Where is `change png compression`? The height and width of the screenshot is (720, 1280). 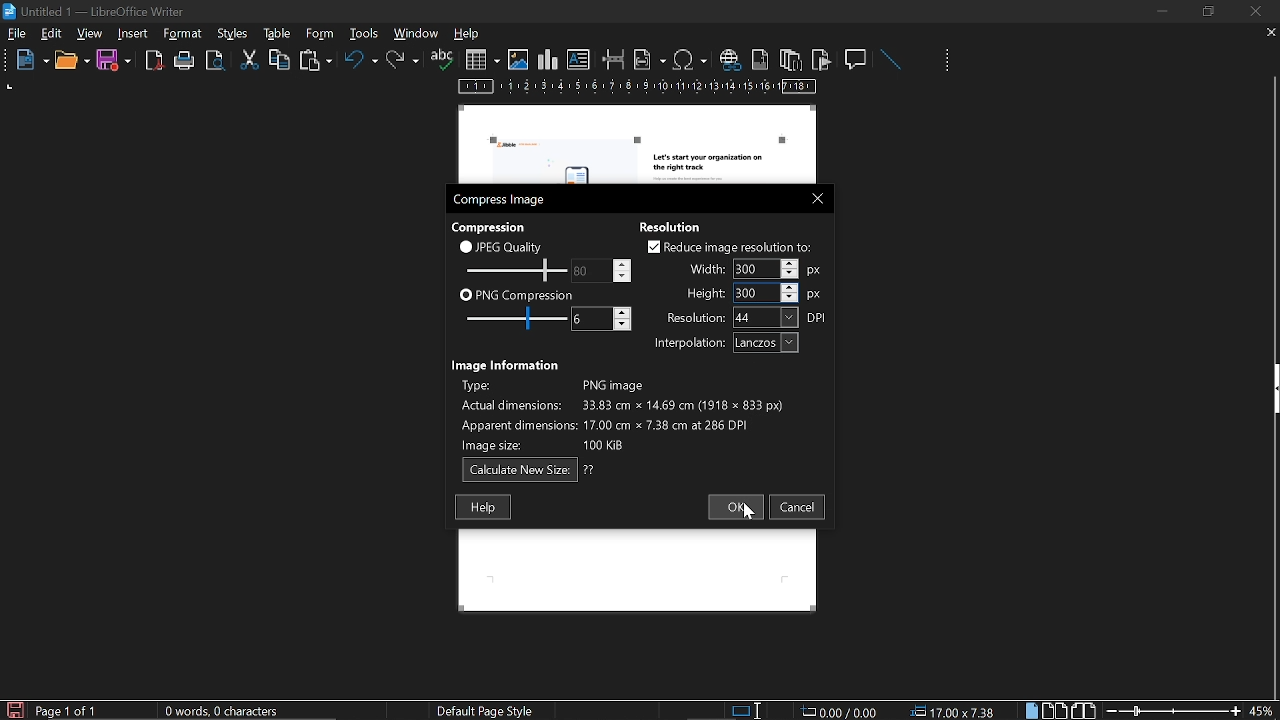 change png compression is located at coordinates (601, 319).